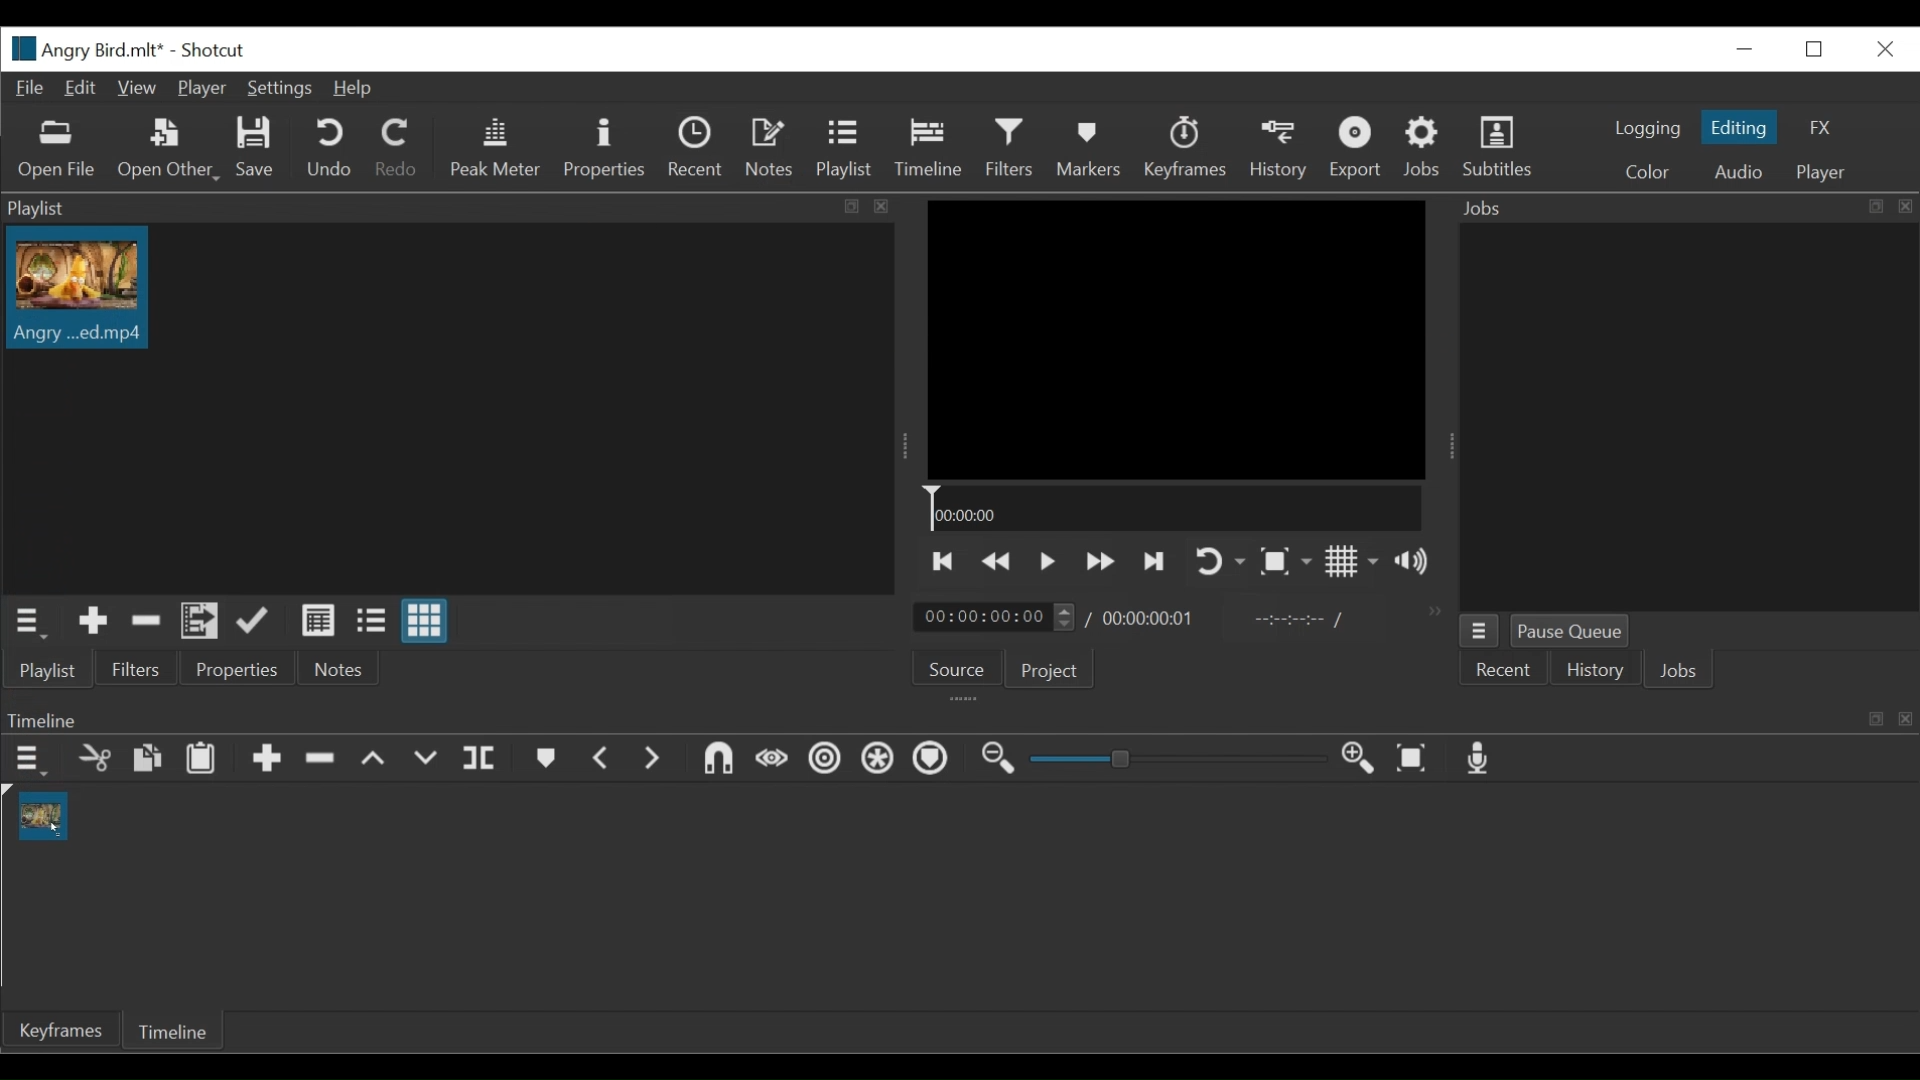 The height and width of the screenshot is (1080, 1920). What do you see at coordinates (327, 758) in the screenshot?
I see `remove clip` at bounding box center [327, 758].